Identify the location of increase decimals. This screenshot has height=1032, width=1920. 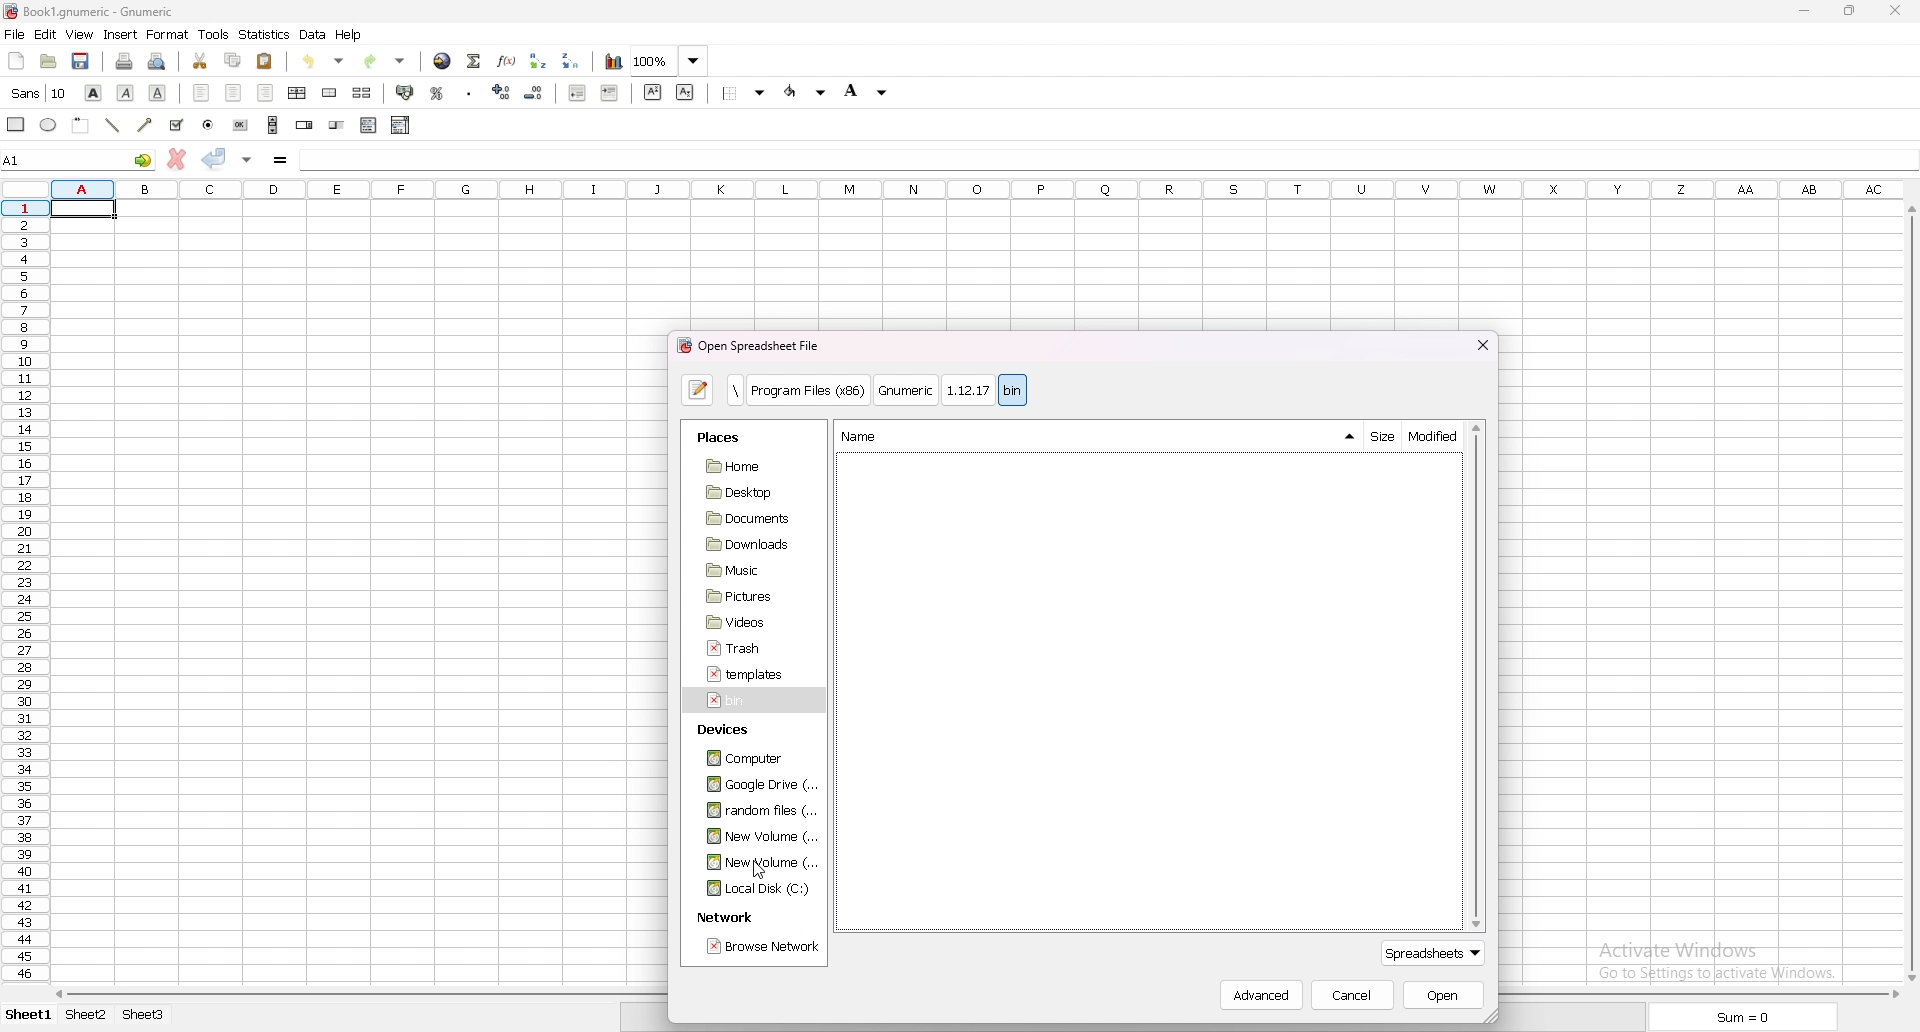
(502, 92).